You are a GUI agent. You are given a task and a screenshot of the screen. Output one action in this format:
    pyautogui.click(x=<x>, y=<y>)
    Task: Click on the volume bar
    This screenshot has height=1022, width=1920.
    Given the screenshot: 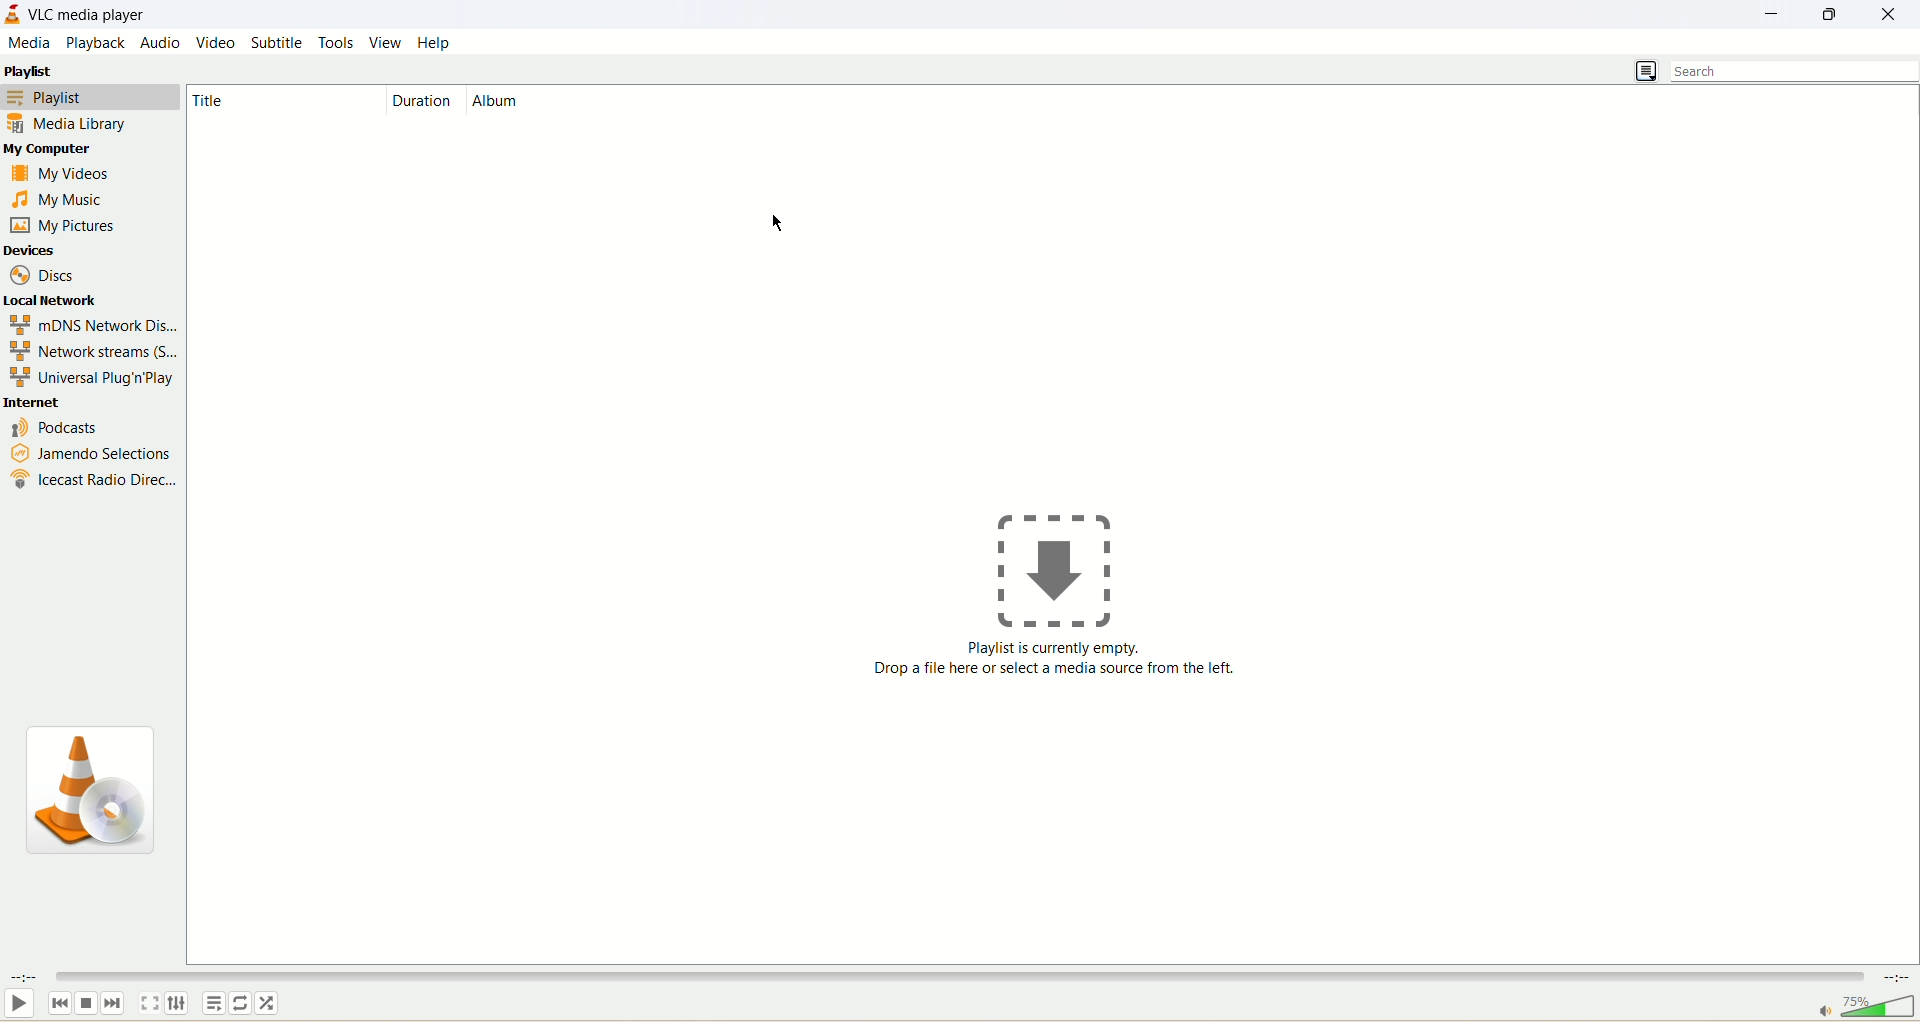 What is the action you would take?
    pyautogui.click(x=1866, y=1006)
    